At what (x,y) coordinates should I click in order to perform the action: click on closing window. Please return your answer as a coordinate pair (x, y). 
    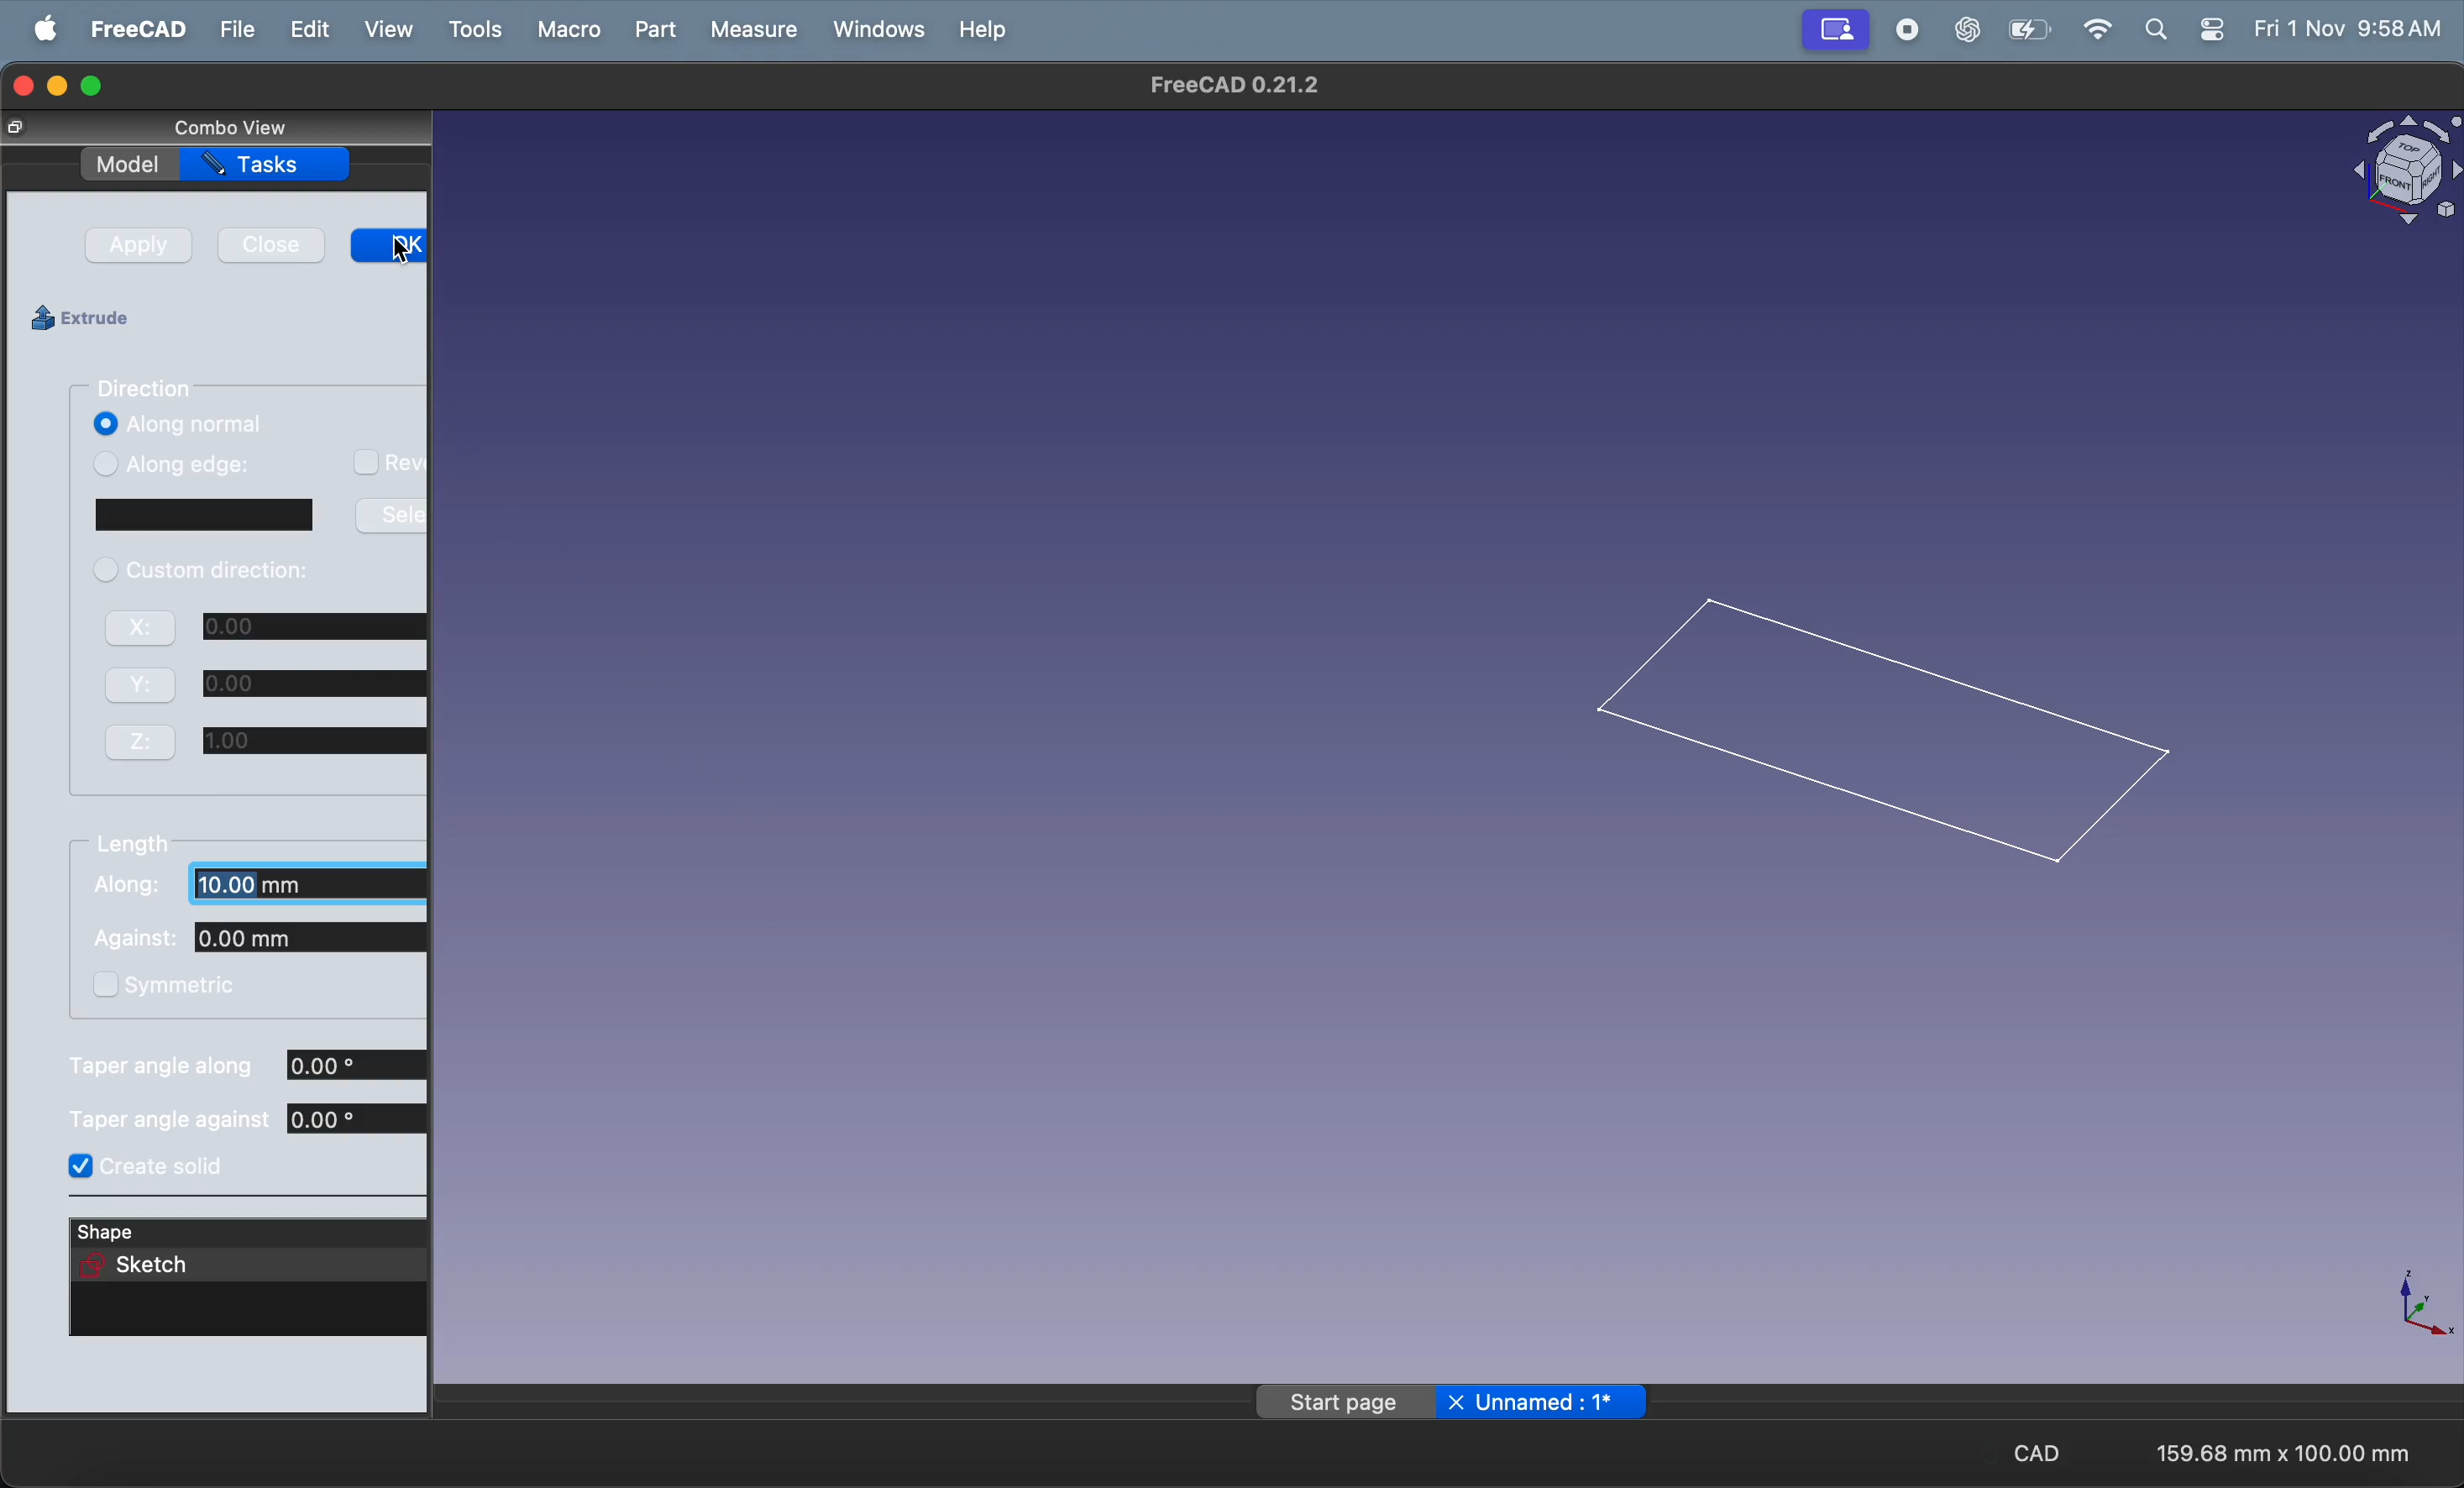
    Looking at the image, I should click on (17, 88).